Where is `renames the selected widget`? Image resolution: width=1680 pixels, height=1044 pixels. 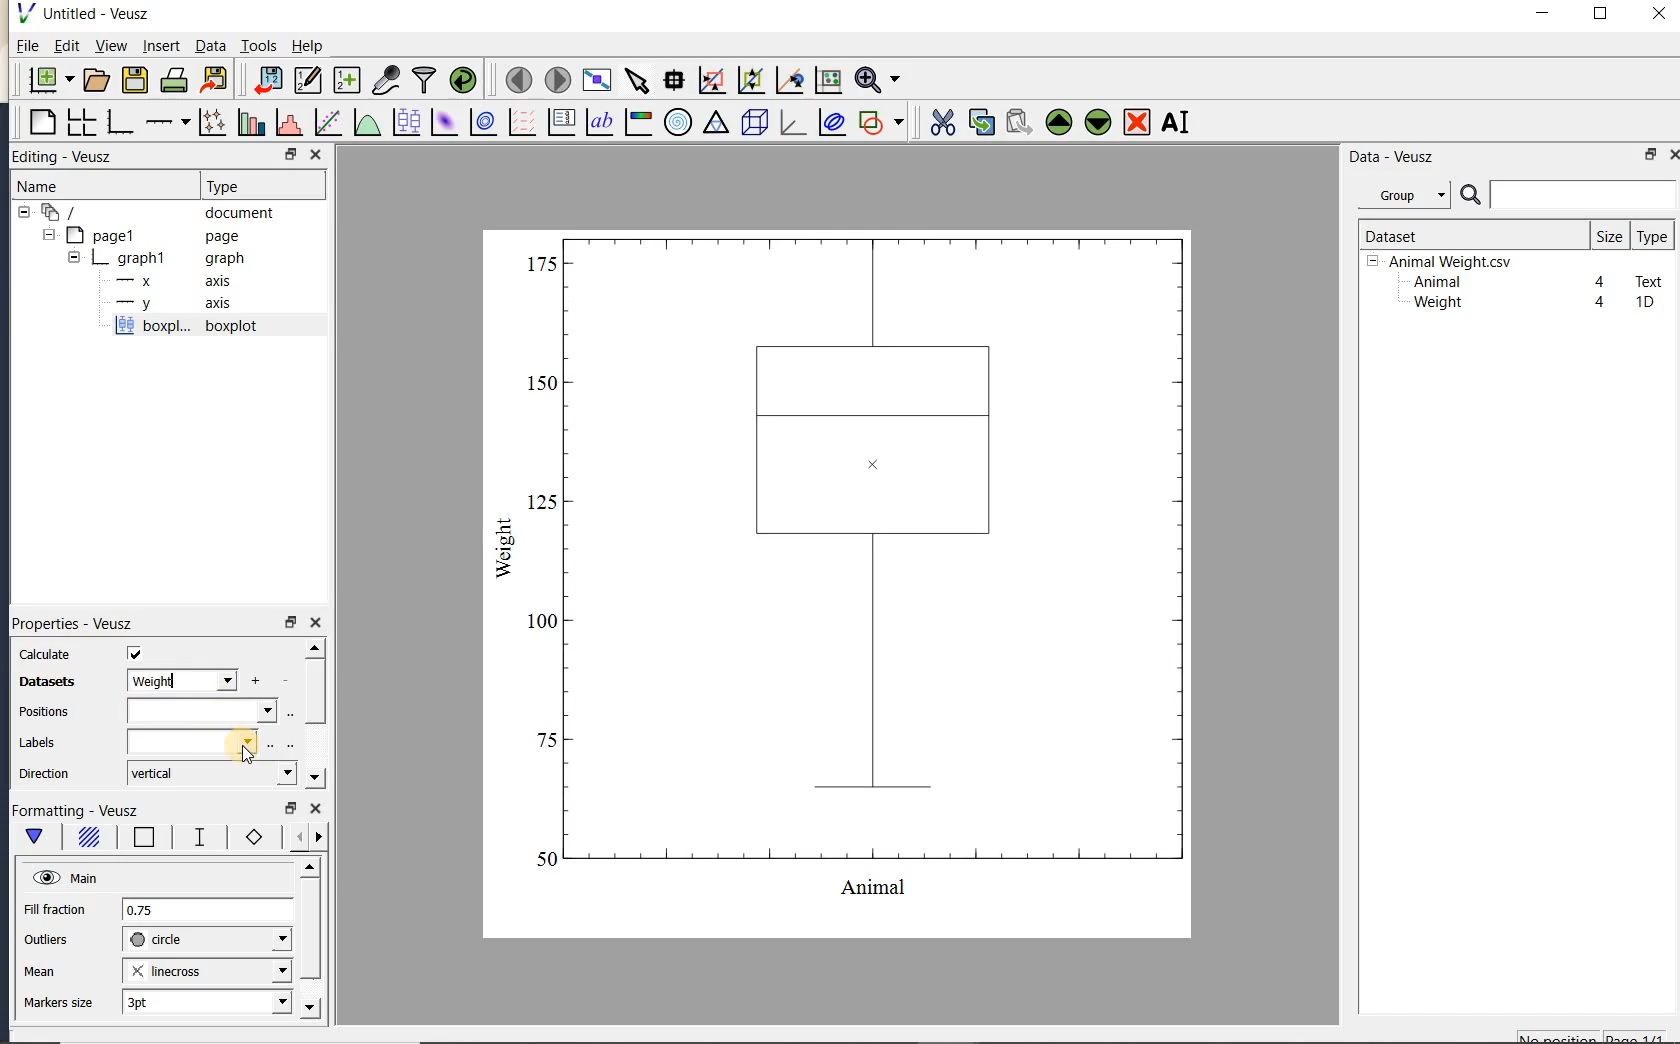
renames the selected widget is located at coordinates (1174, 122).